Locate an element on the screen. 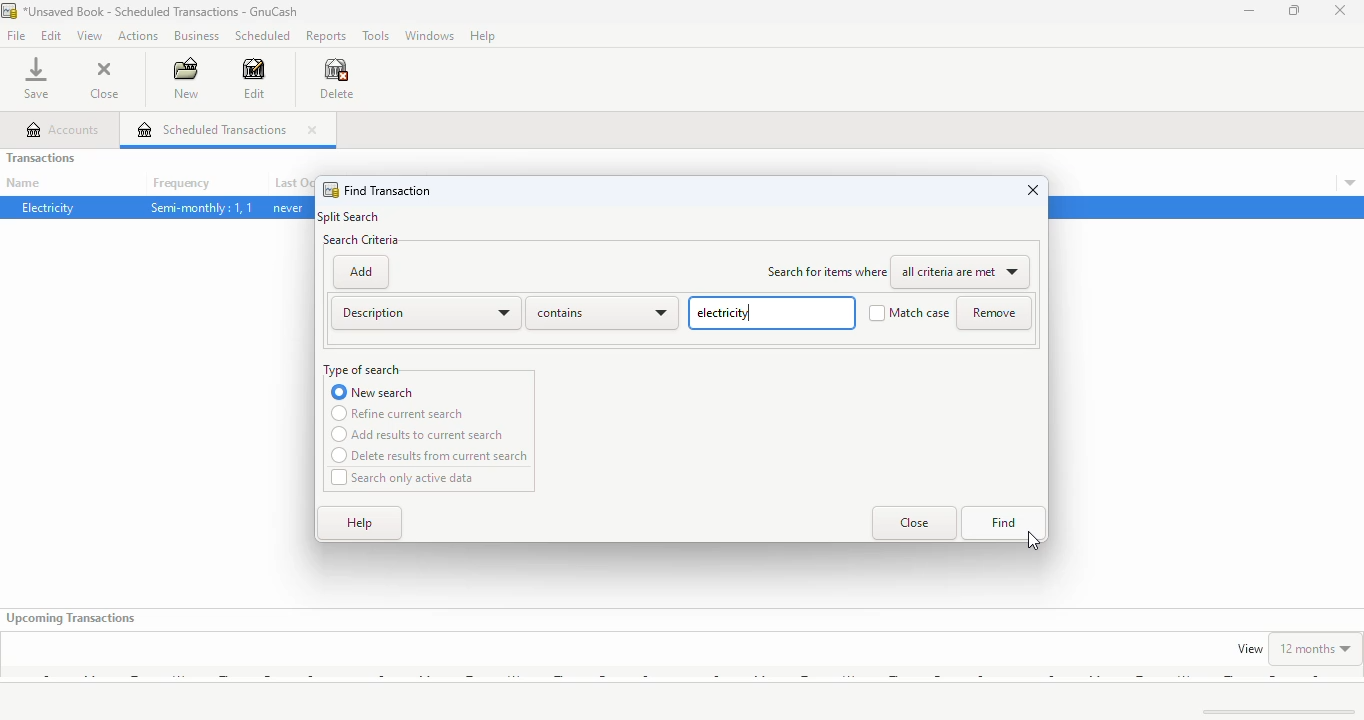 Image resolution: width=1364 pixels, height=720 pixels. accounts is located at coordinates (64, 130).